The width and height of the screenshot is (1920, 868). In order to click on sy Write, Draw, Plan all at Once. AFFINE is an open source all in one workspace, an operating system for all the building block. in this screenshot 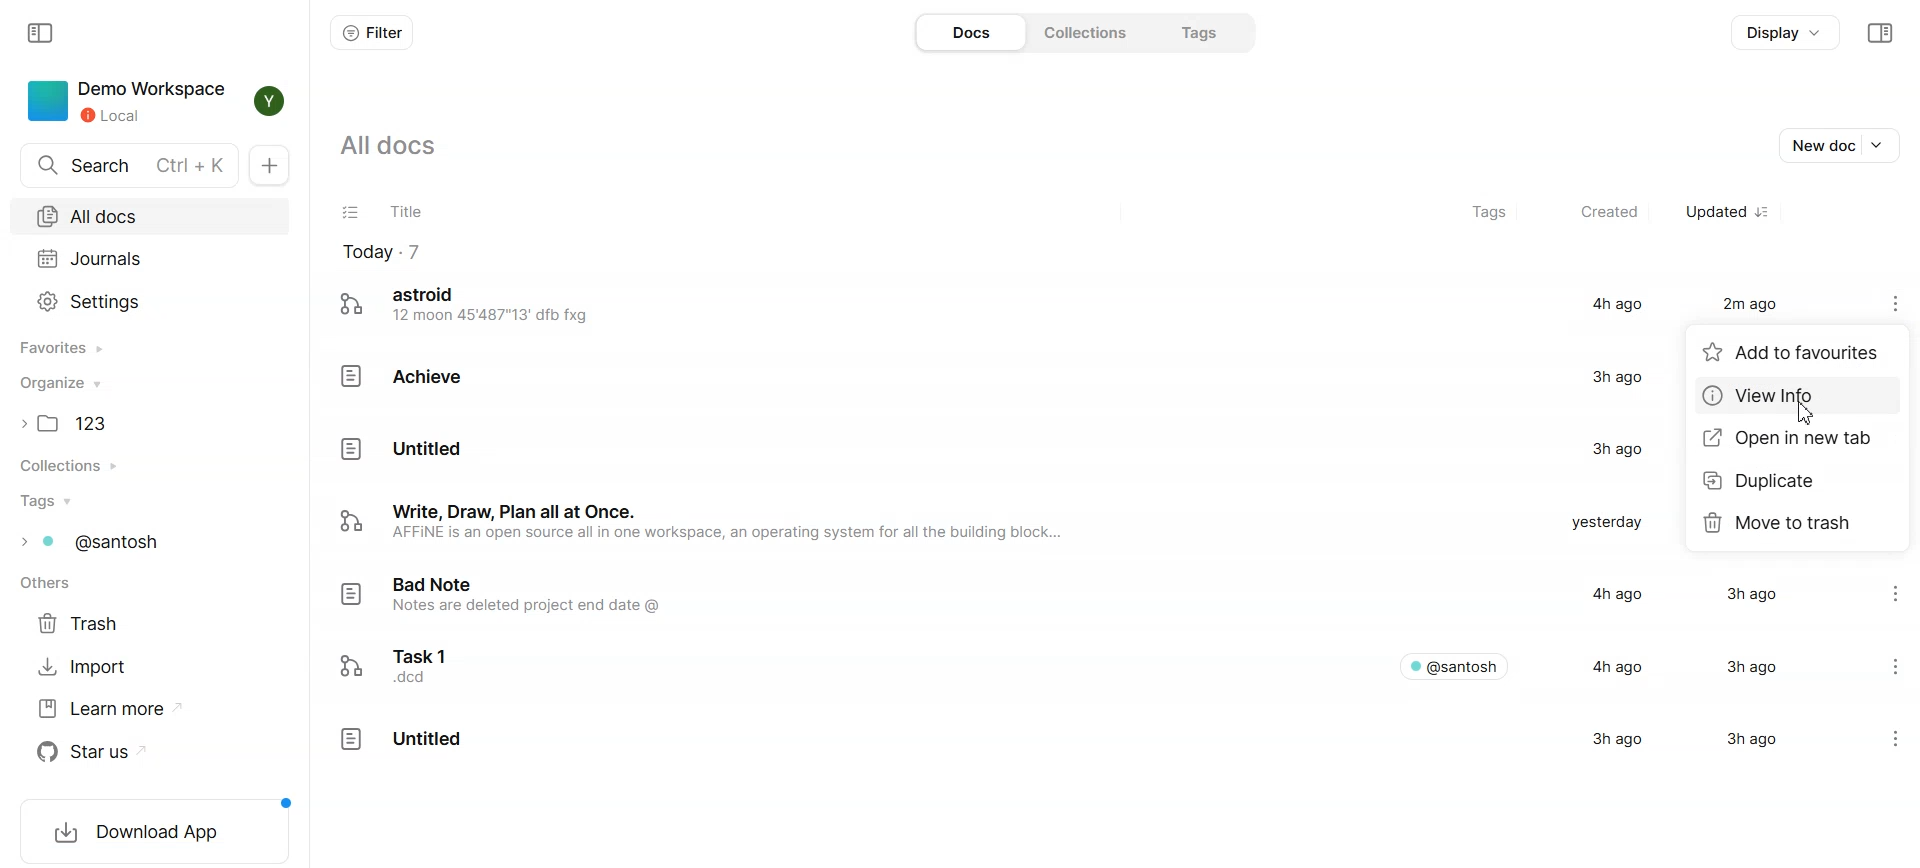, I will do `click(704, 525)`.